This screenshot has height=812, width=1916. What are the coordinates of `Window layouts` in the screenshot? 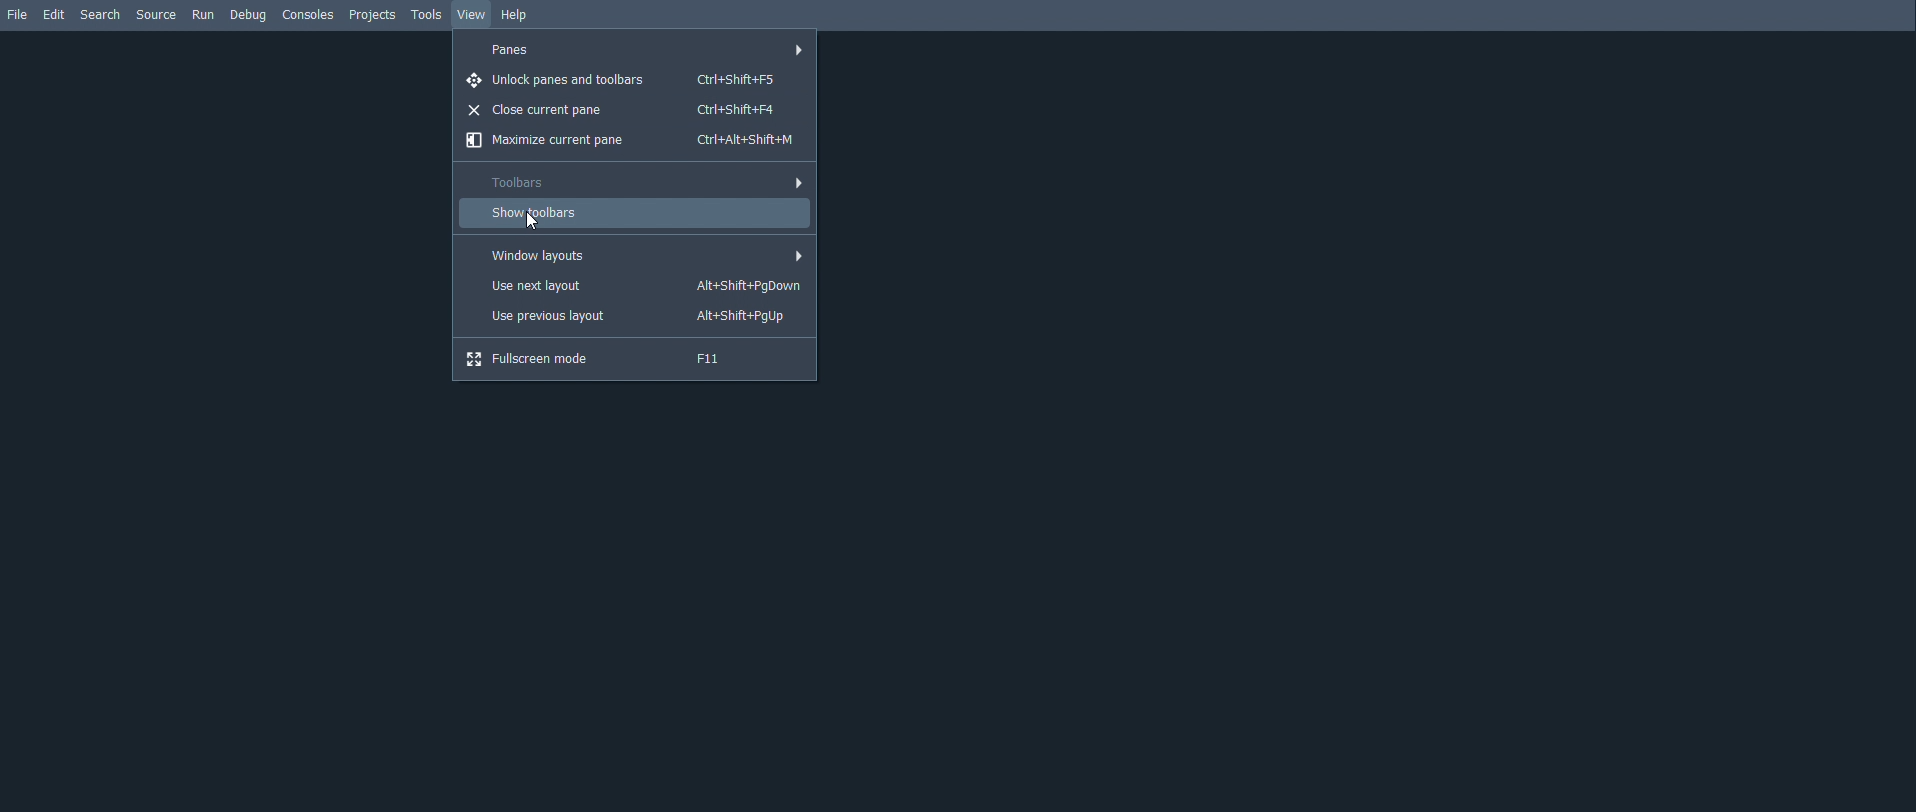 It's located at (641, 254).